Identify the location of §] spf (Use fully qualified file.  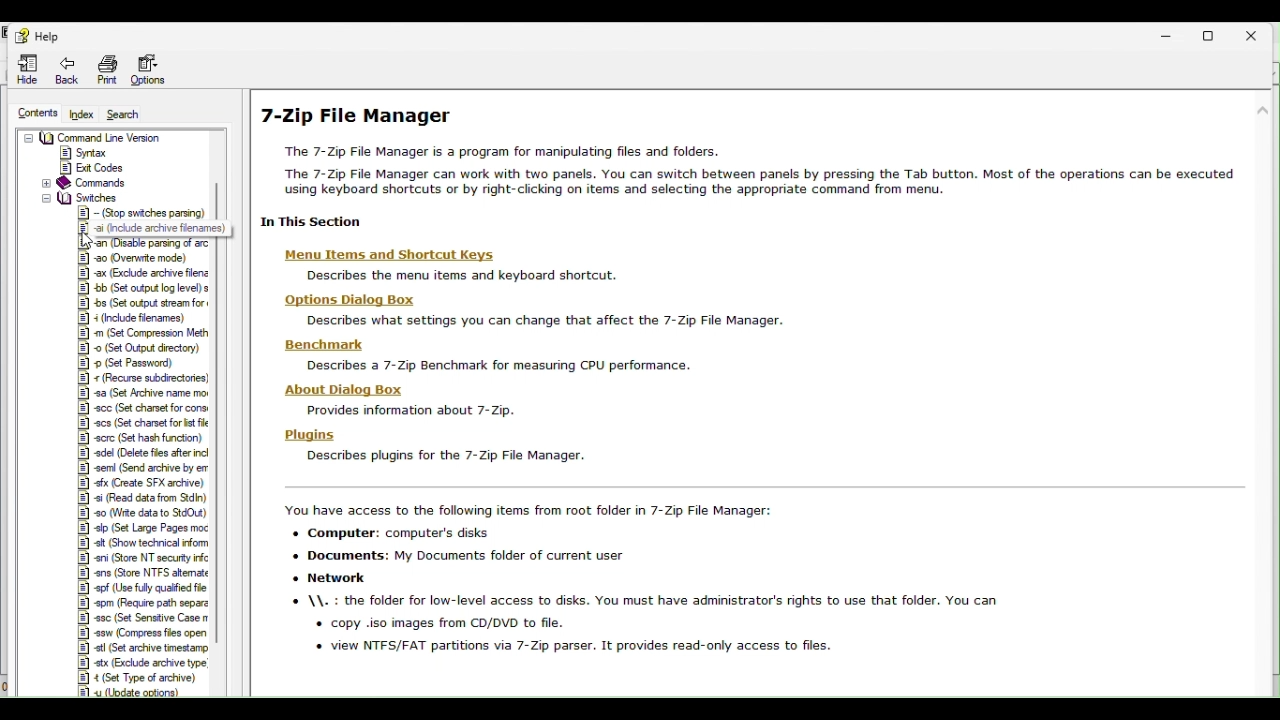
(143, 587).